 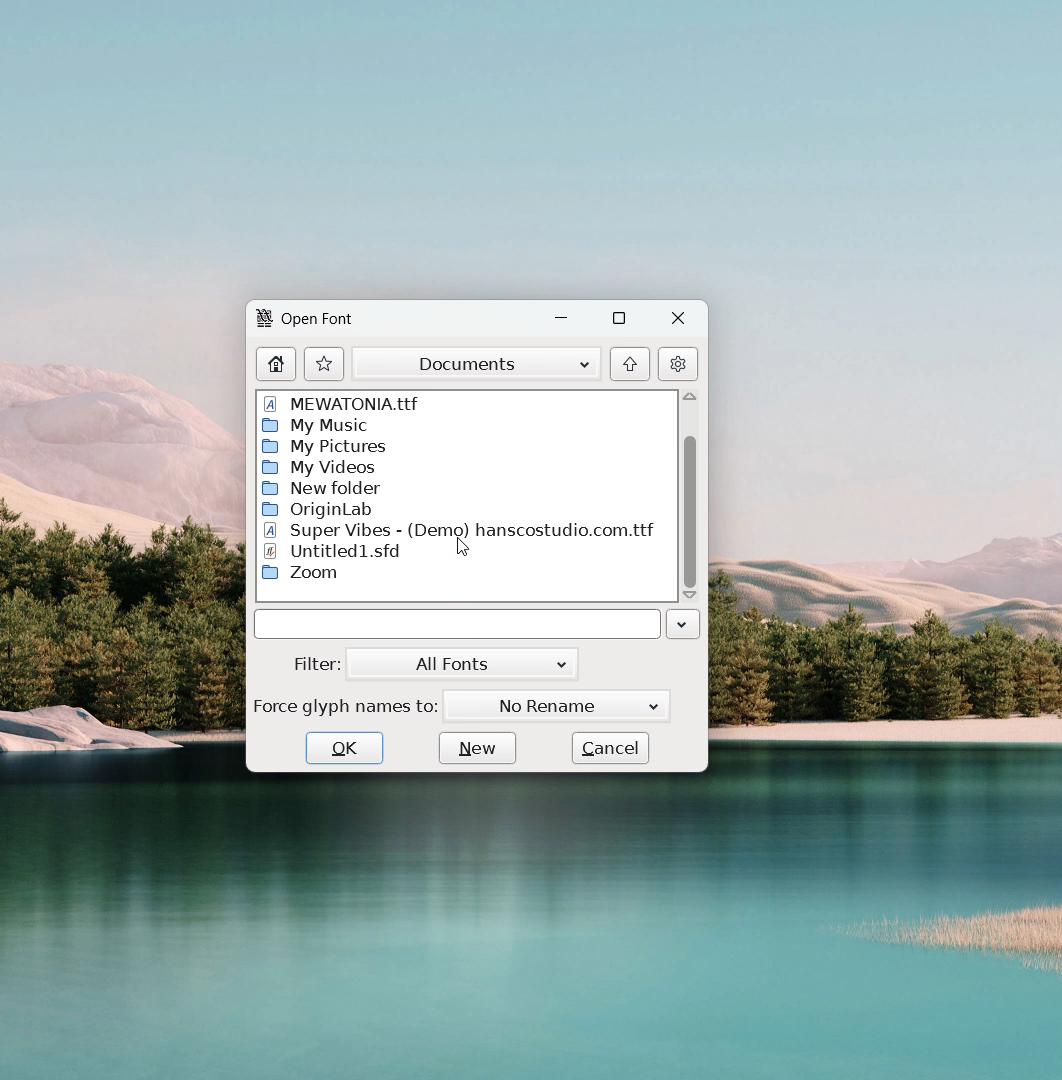 What do you see at coordinates (325, 365) in the screenshot?
I see `actions` at bounding box center [325, 365].